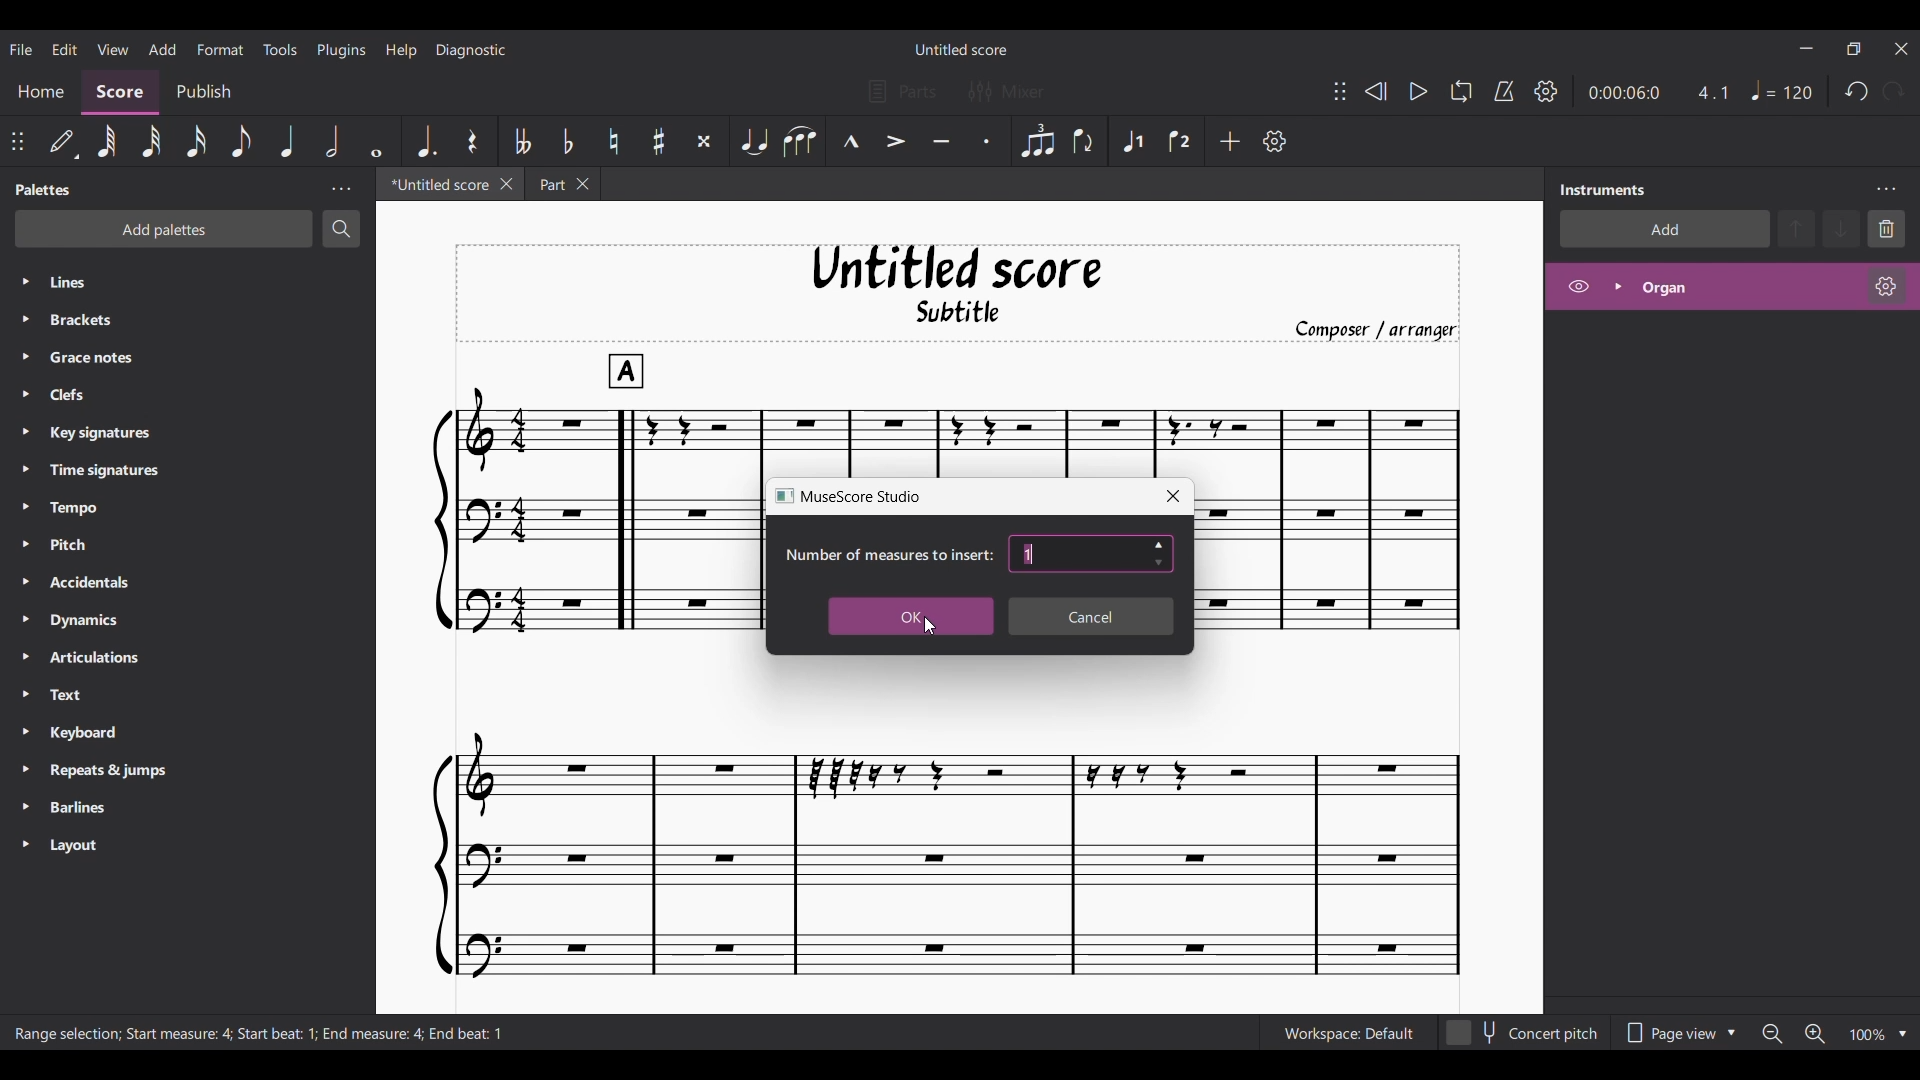 The height and width of the screenshot is (1080, 1920). I want to click on Highlighted after current selection, so click(1134, 140).